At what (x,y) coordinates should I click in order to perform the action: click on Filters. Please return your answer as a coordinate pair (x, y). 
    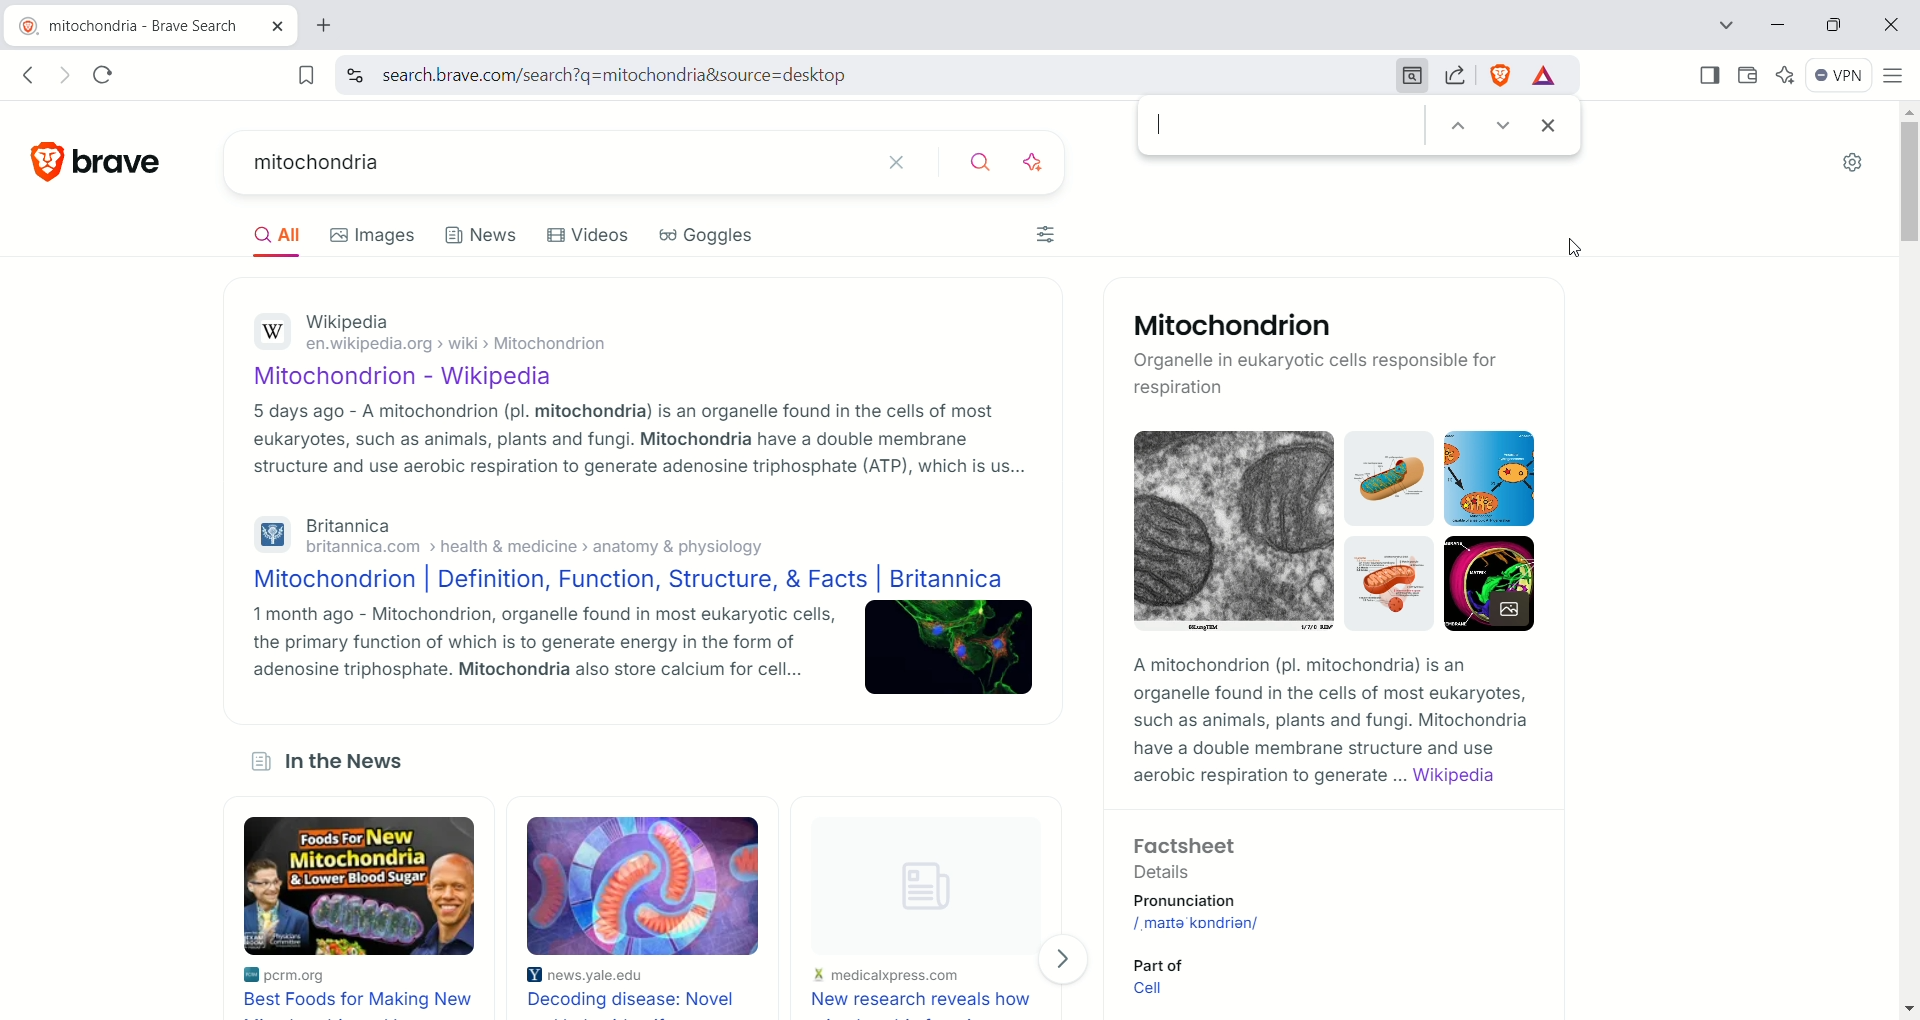
    Looking at the image, I should click on (1048, 235).